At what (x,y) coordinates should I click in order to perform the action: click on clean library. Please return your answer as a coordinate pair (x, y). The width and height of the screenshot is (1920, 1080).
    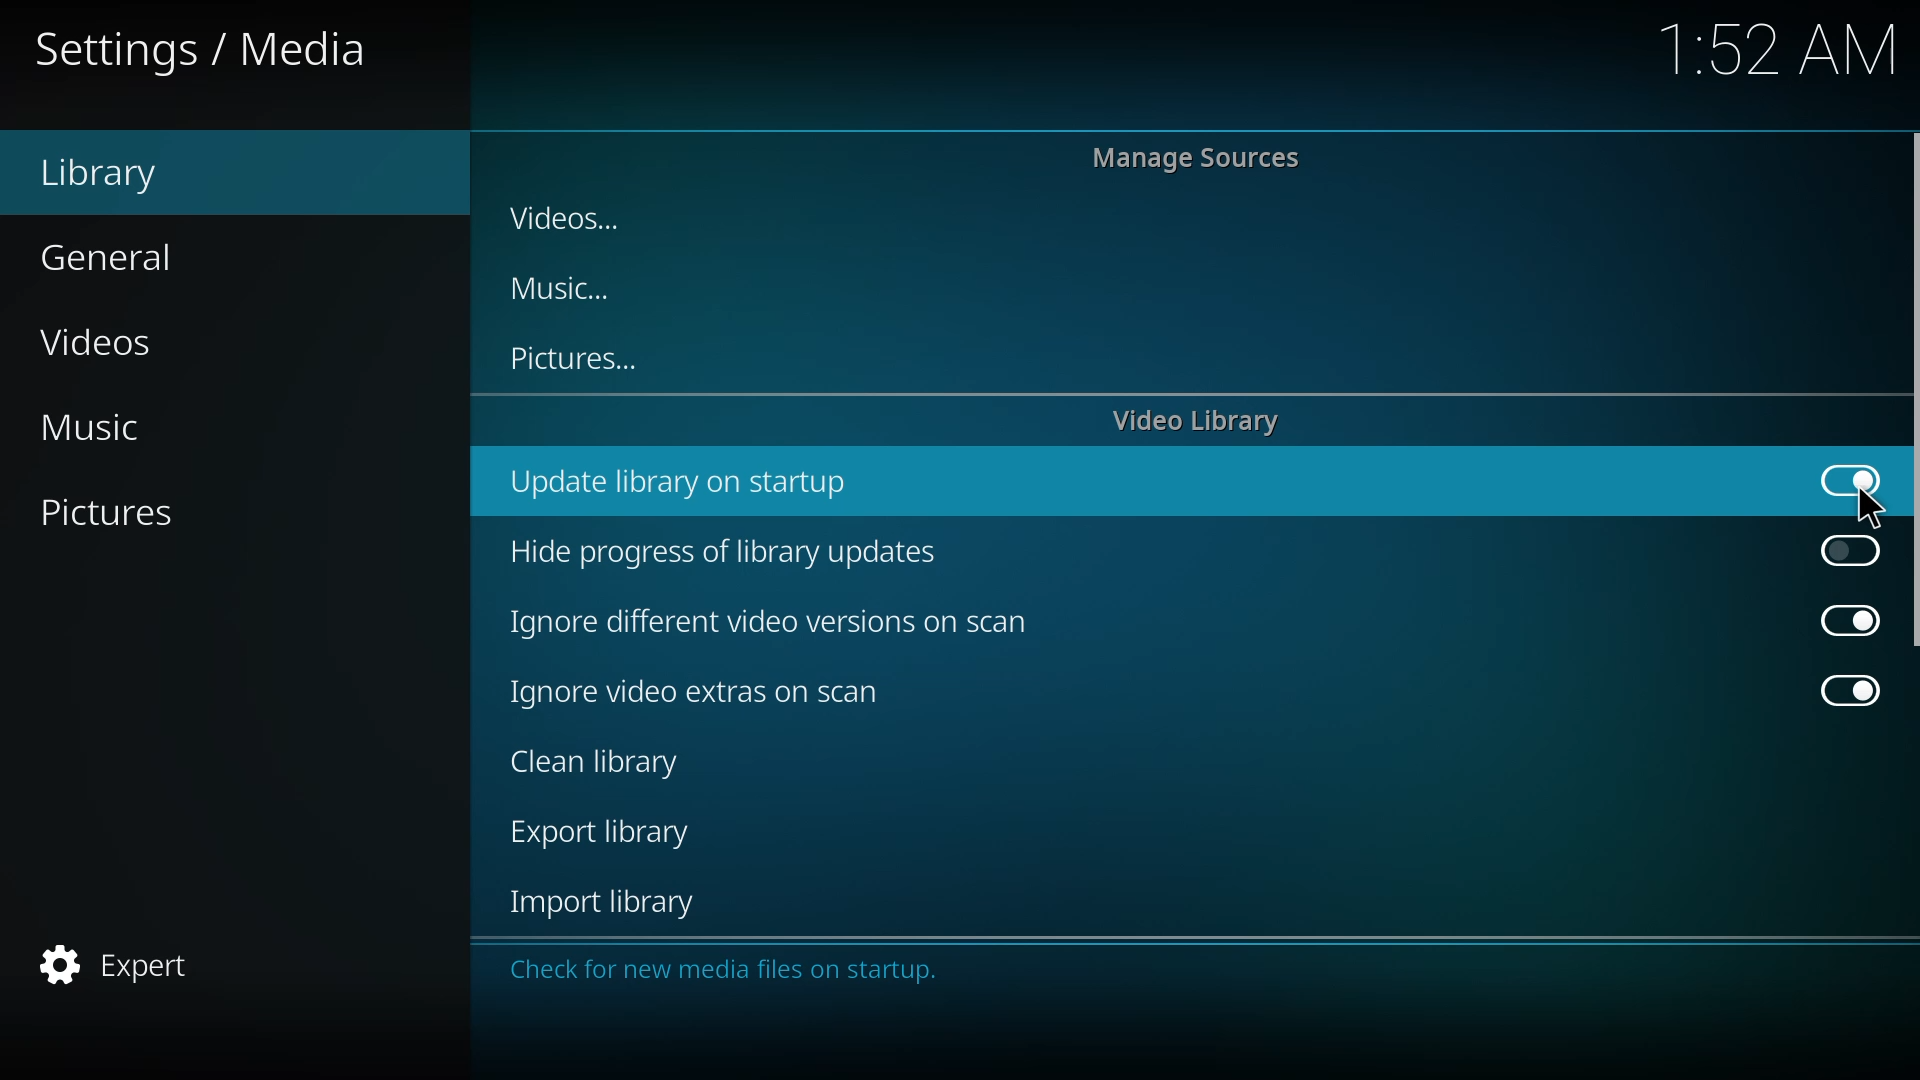
    Looking at the image, I should click on (606, 762).